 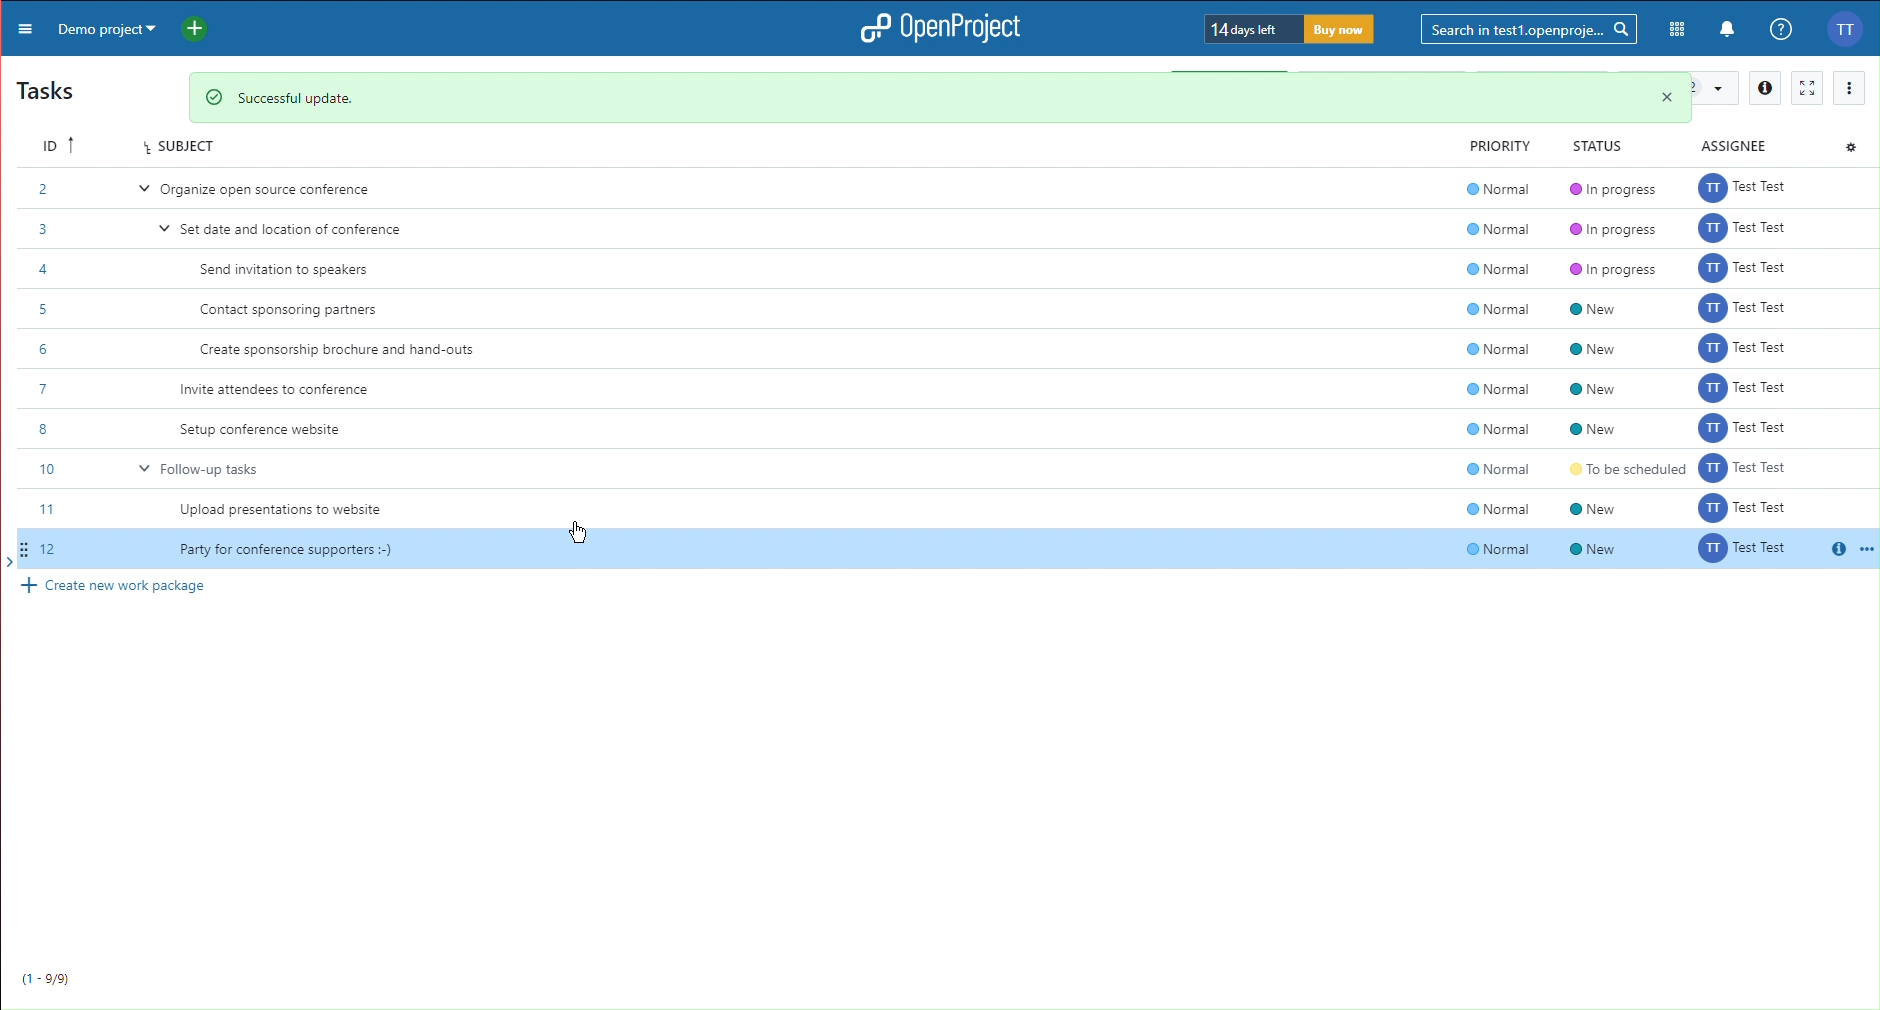 What do you see at coordinates (220, 468) in the screenshot?
I see `Follow-up tasks` at bounding box center [220, 468].